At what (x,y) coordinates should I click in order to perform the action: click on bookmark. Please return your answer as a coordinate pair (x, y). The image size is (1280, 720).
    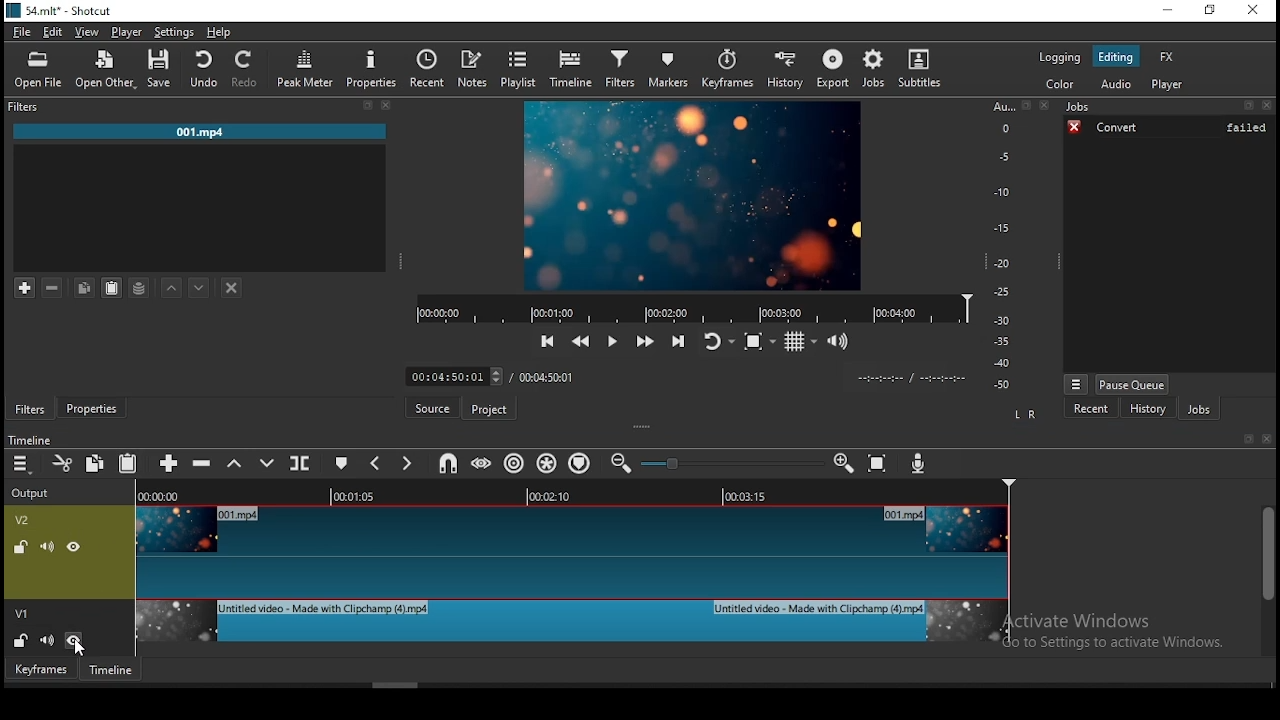
    Looking at the image, I should click on (1250, 439).